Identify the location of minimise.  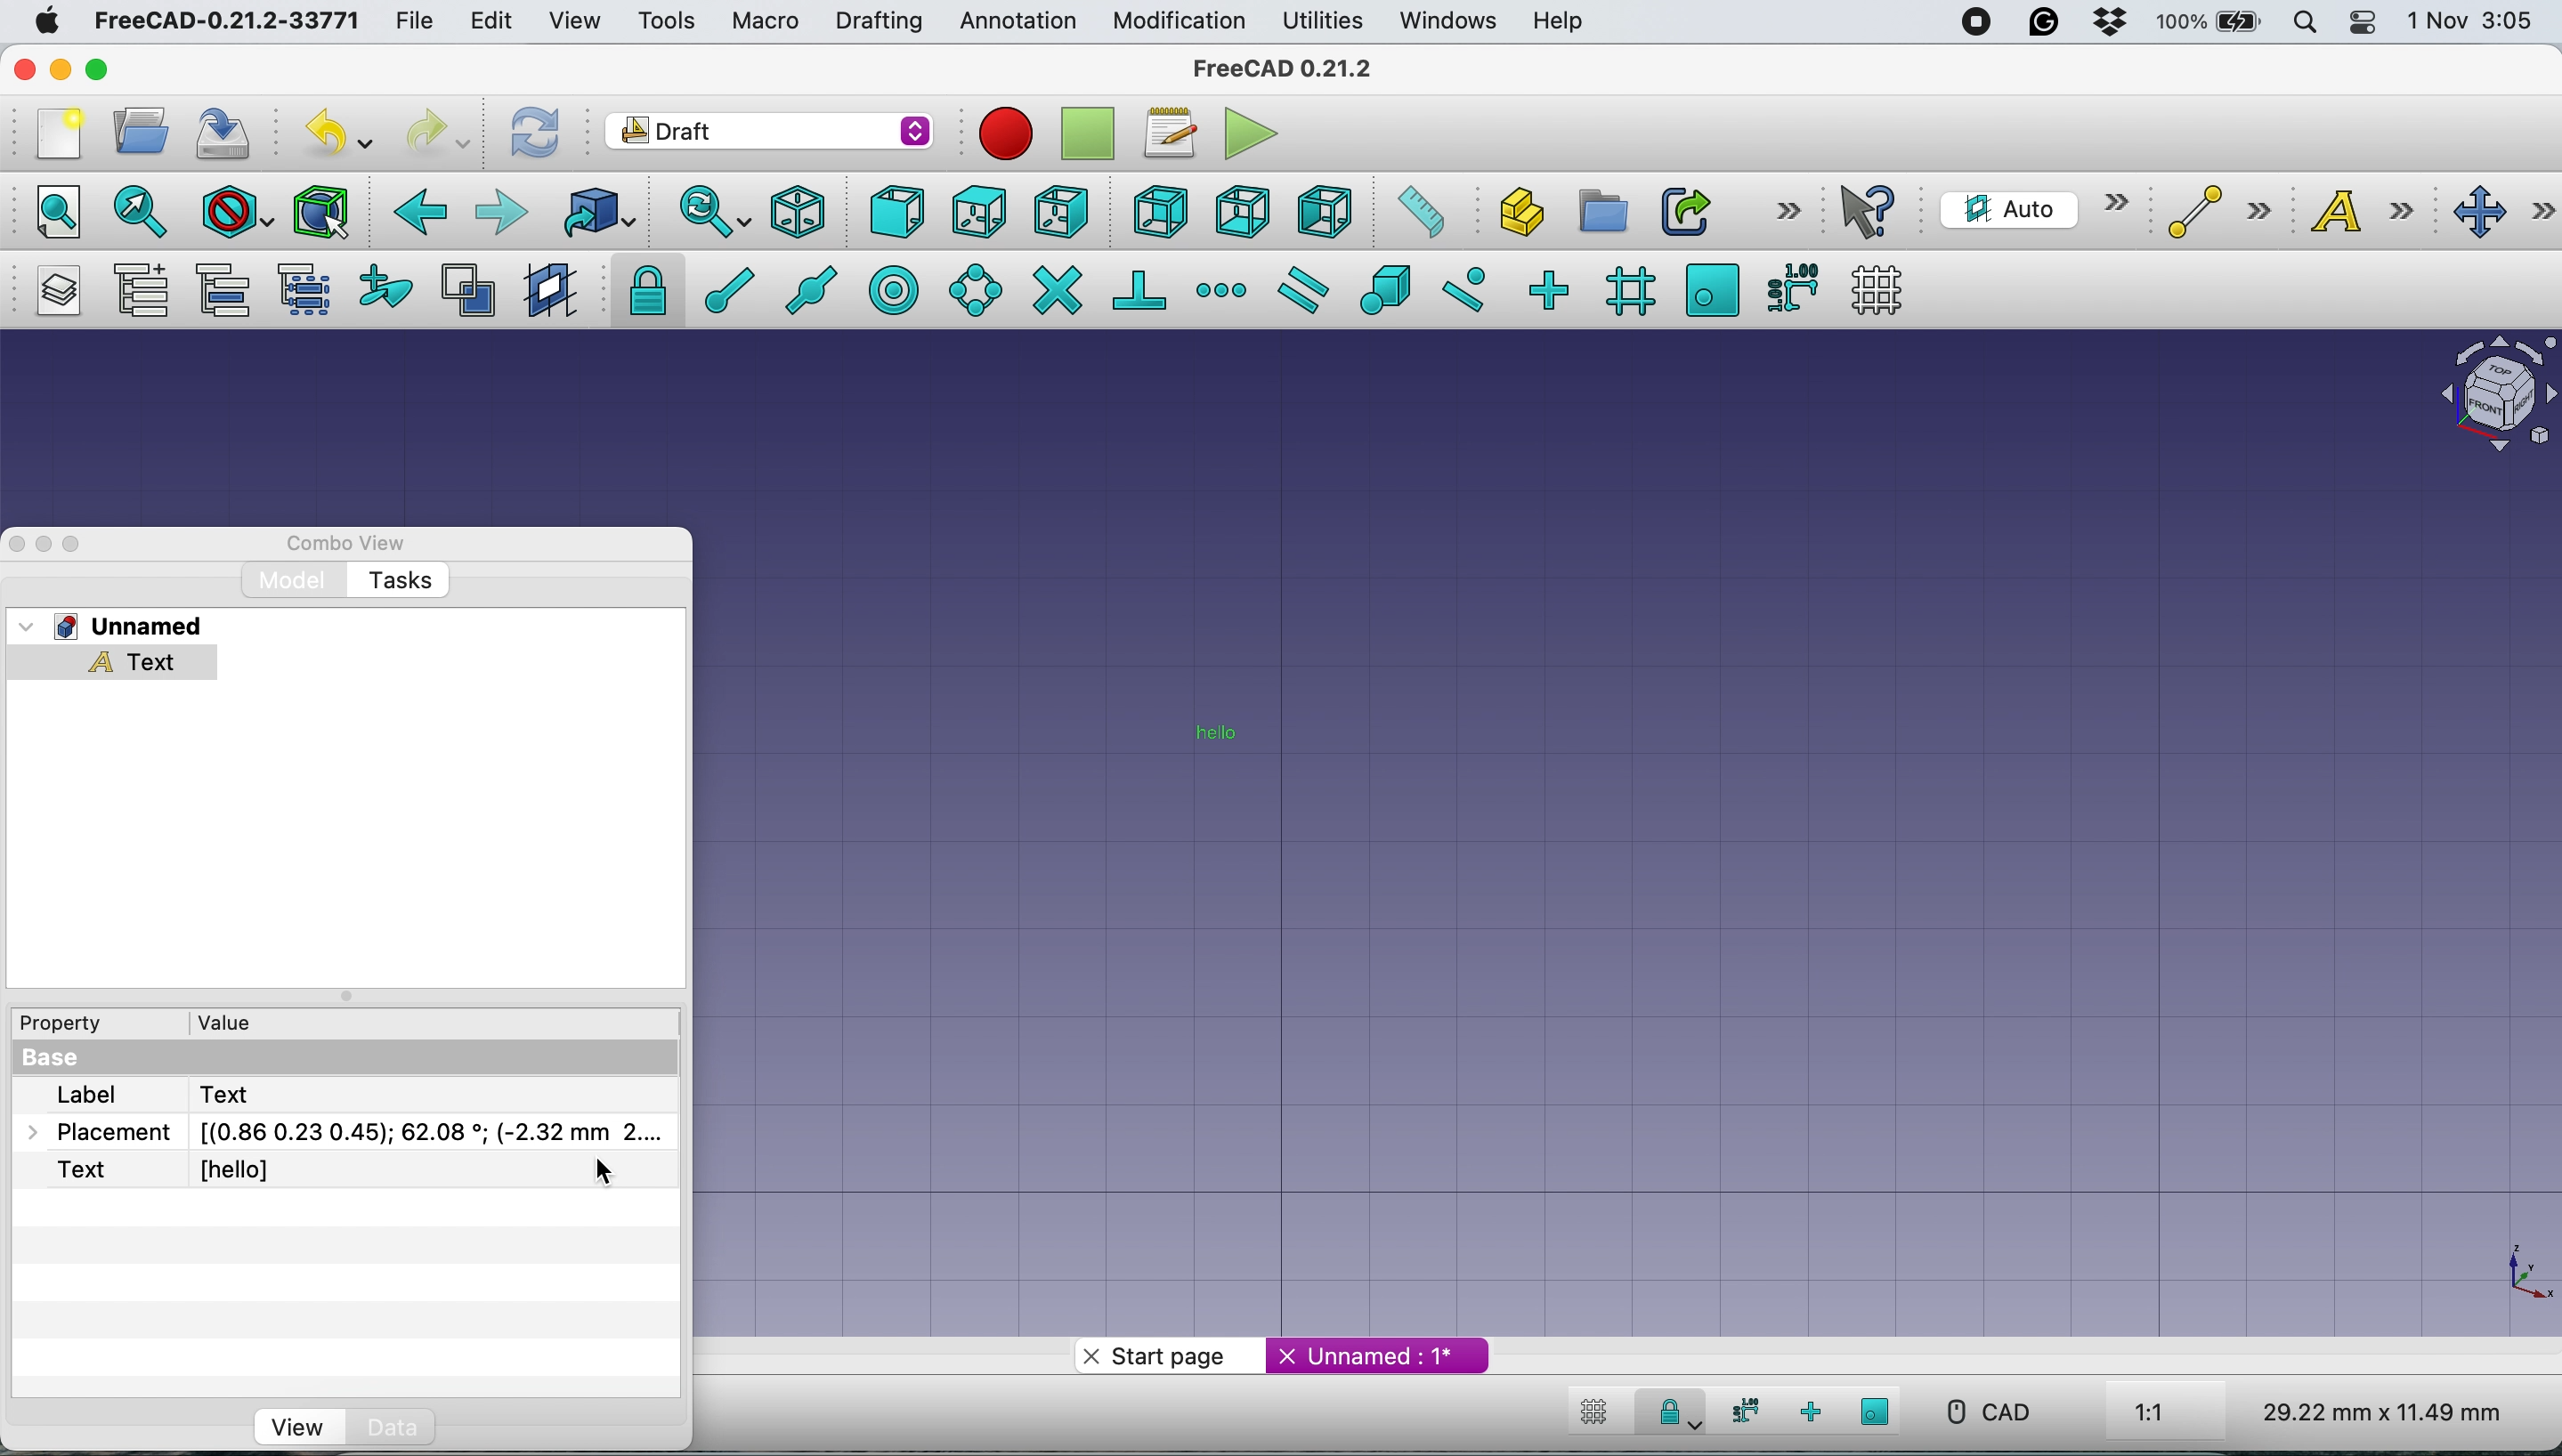
(44, 541).